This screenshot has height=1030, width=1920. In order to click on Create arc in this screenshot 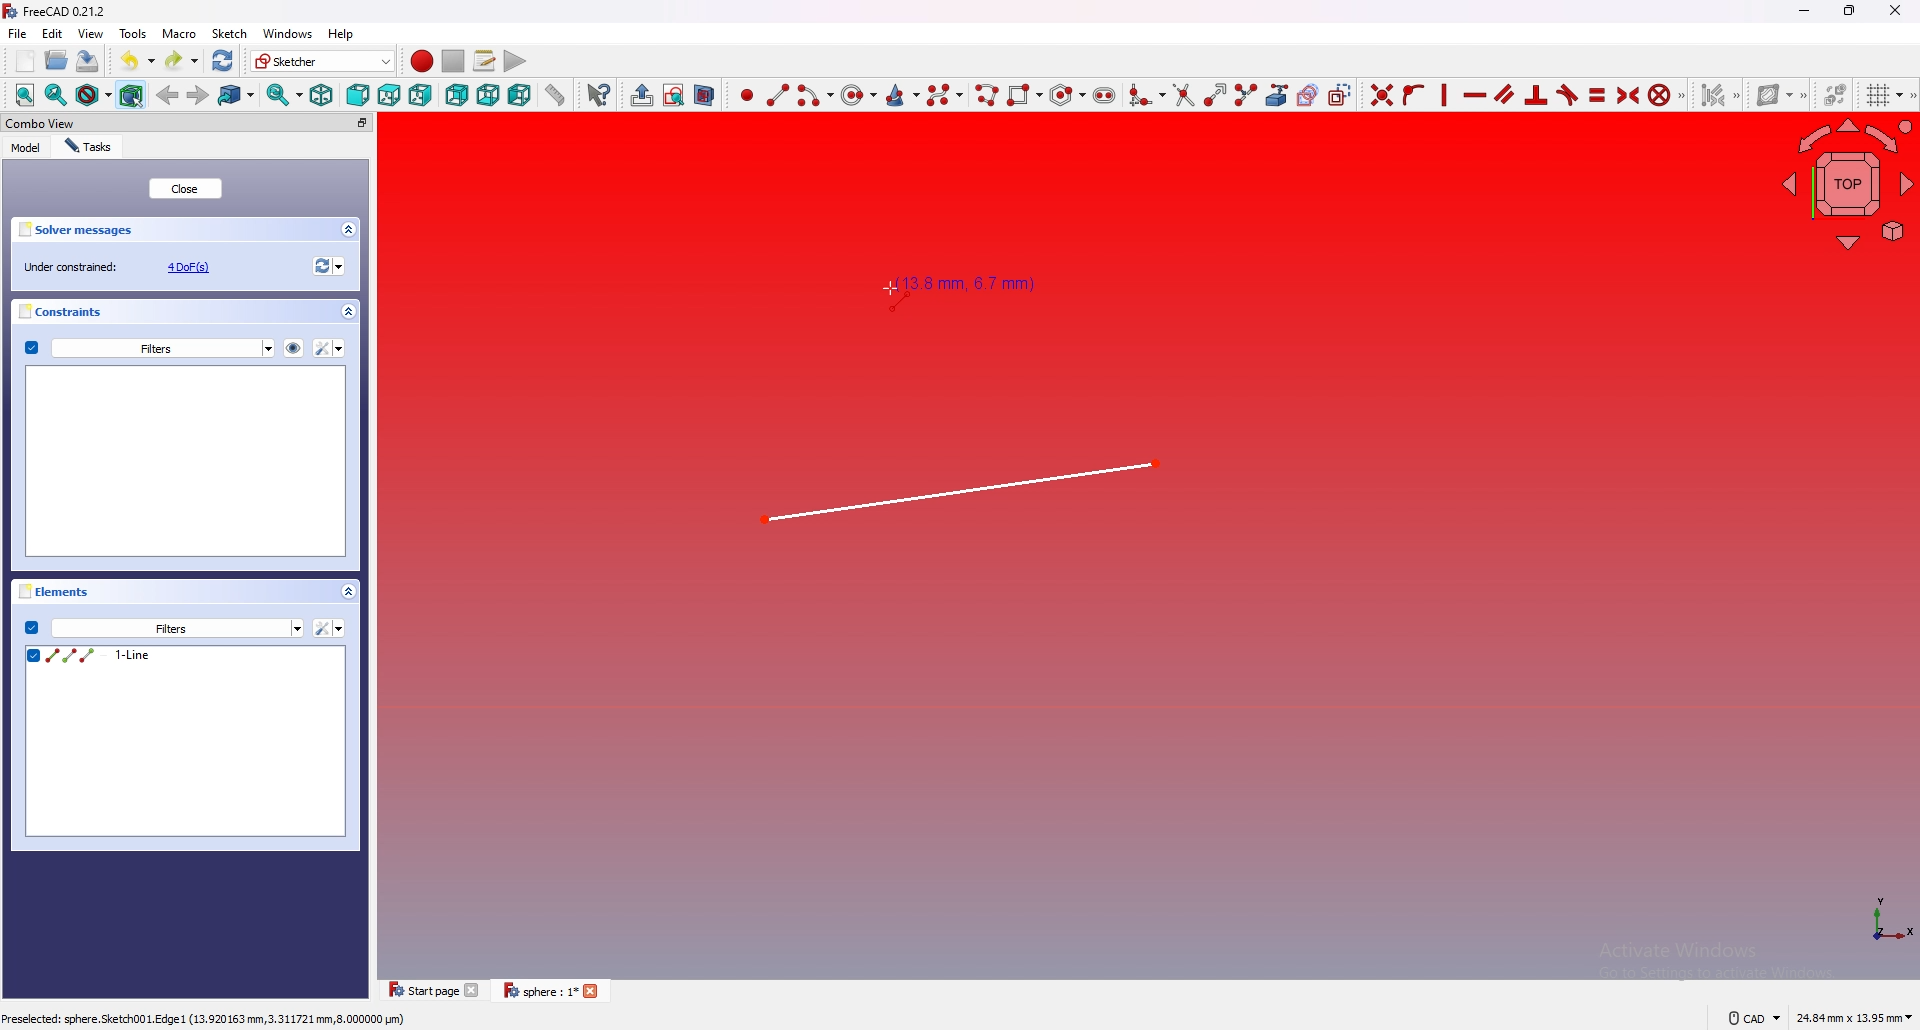, I will do `click(815, 95)`.